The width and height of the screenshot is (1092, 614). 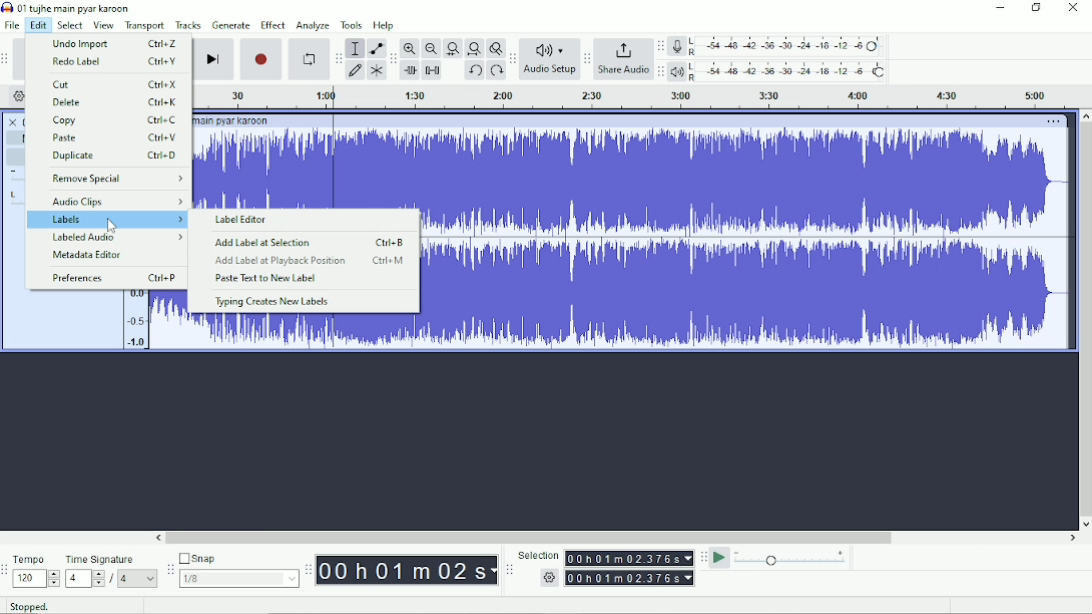 What do you see at coordinates (386, 26) in the screenshot?
I see `Help` at bounding box center [386, 26].